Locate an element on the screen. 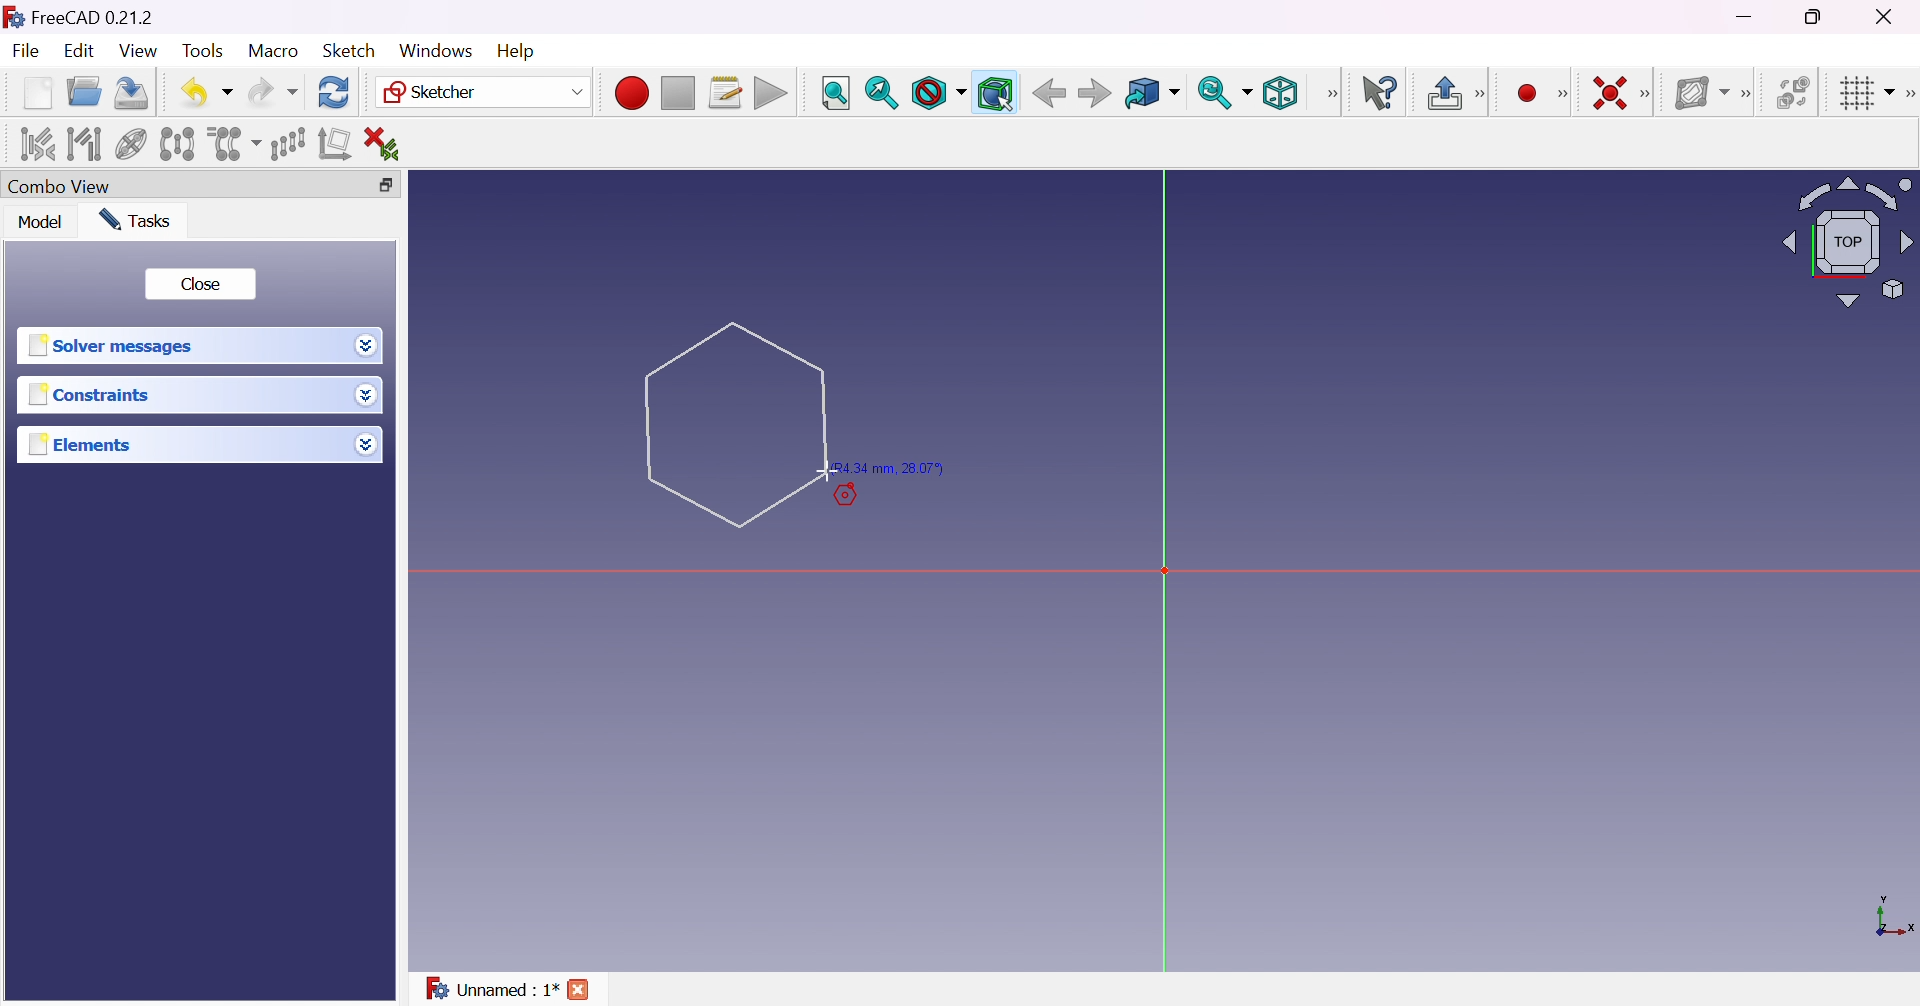 The width and height of the screenshot is (1920, 1006). Select associated geometry is located at coordinates (84, 144).